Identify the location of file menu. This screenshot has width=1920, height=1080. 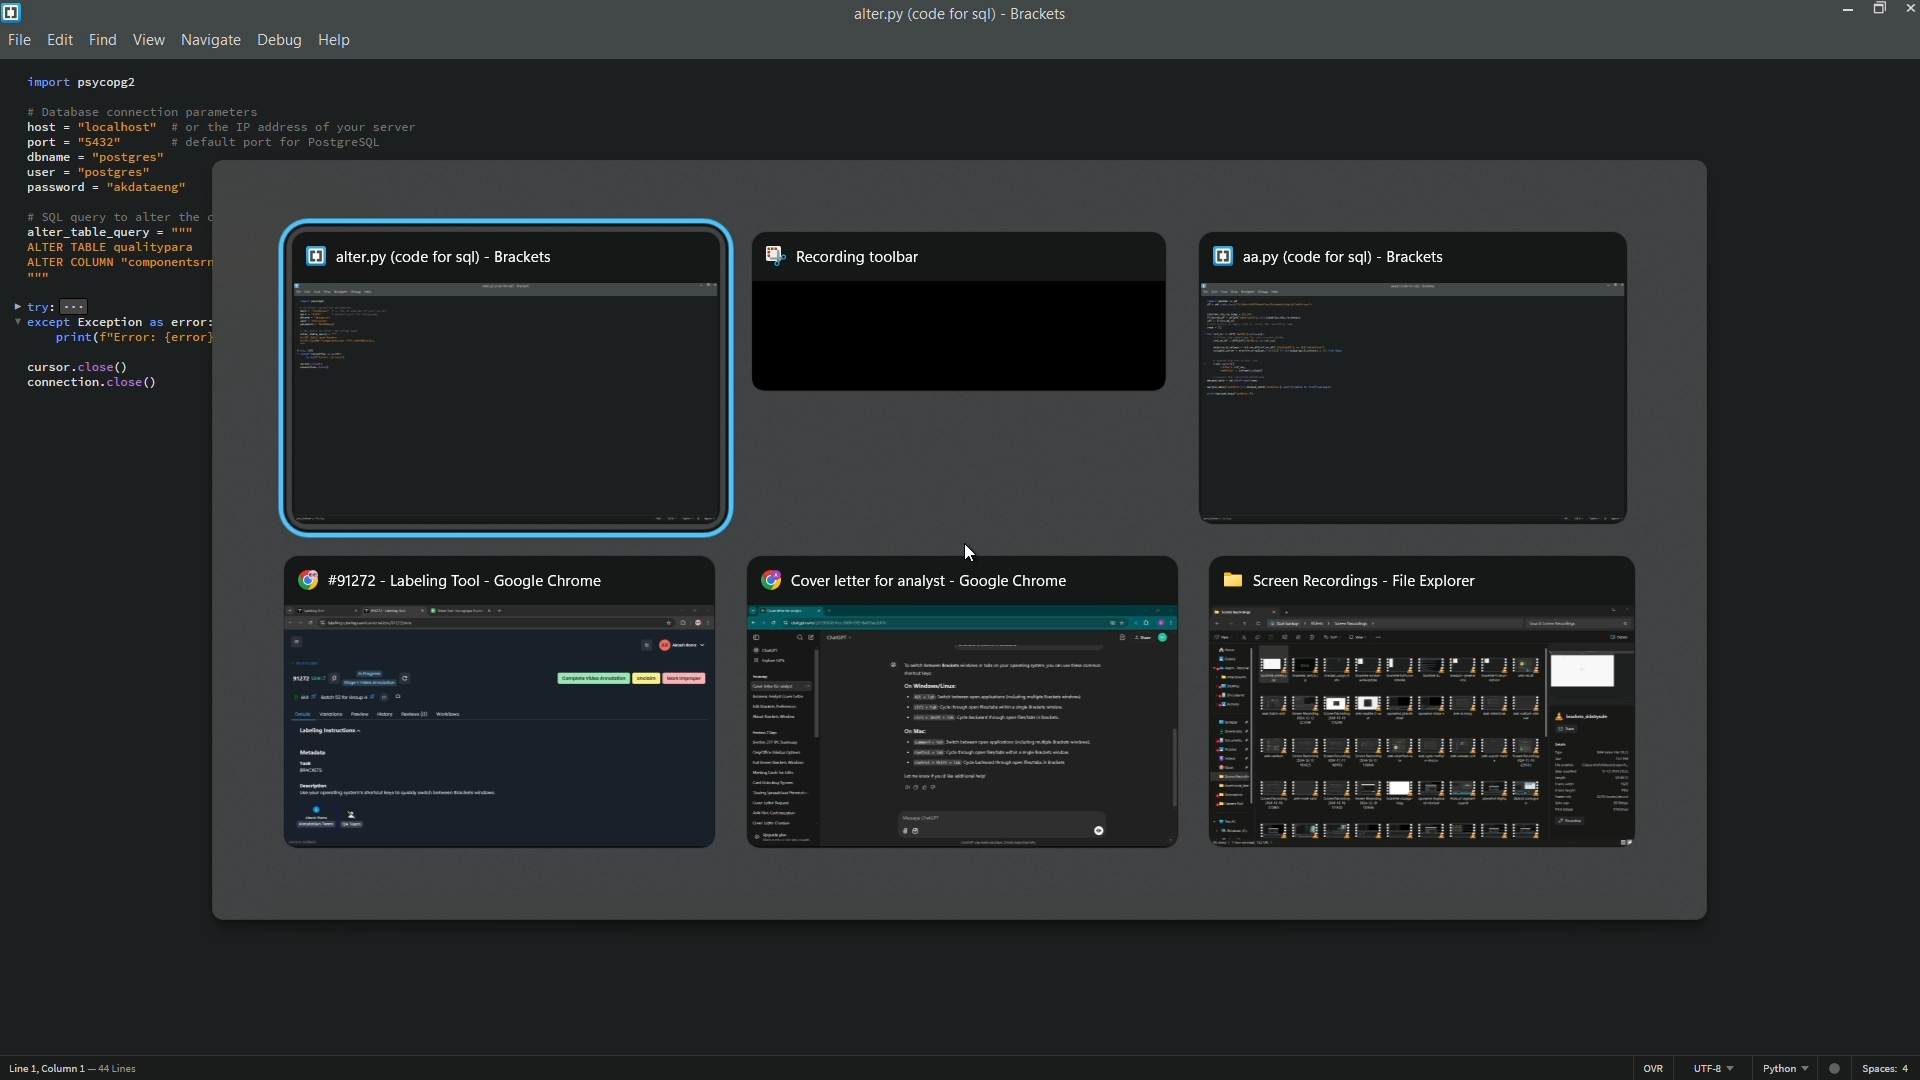
(18, 42).